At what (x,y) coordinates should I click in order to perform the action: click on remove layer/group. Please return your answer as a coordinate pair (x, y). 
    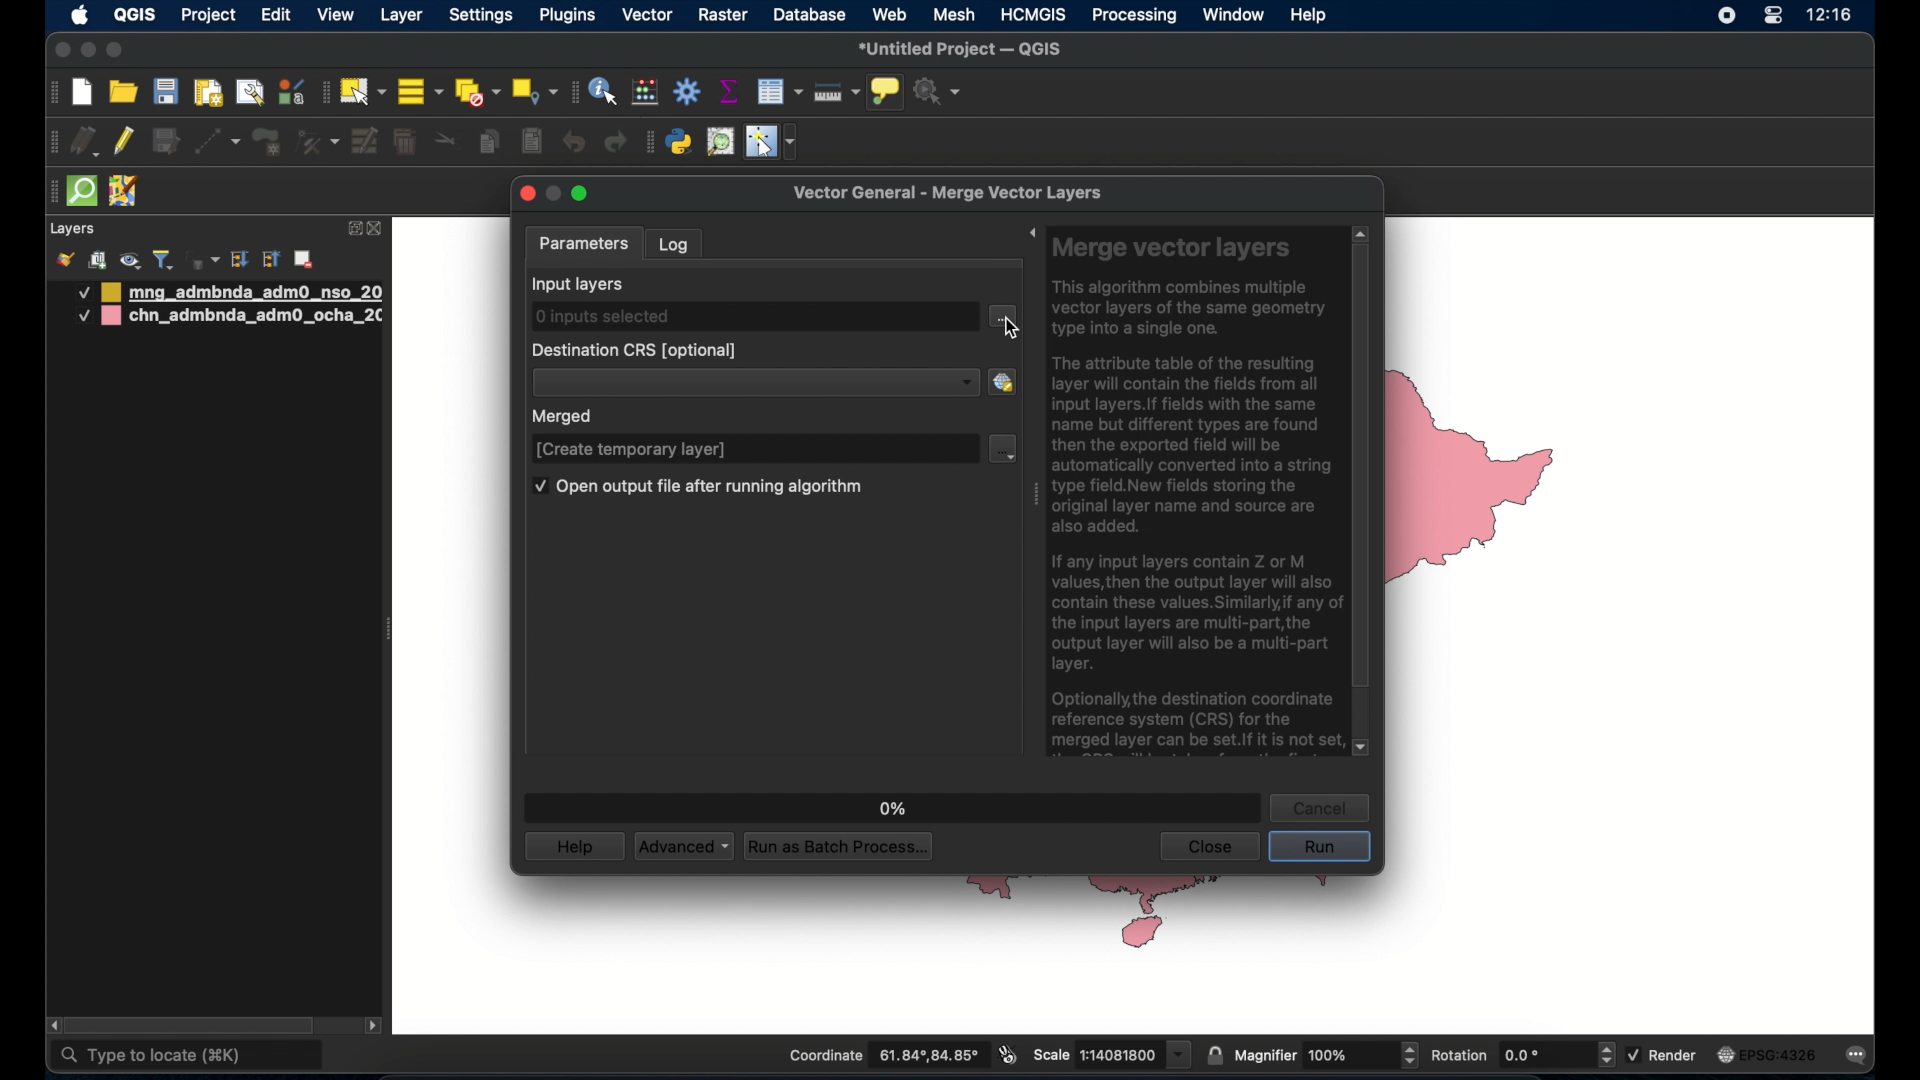
    Looking at the image, I should click on (307, 259).